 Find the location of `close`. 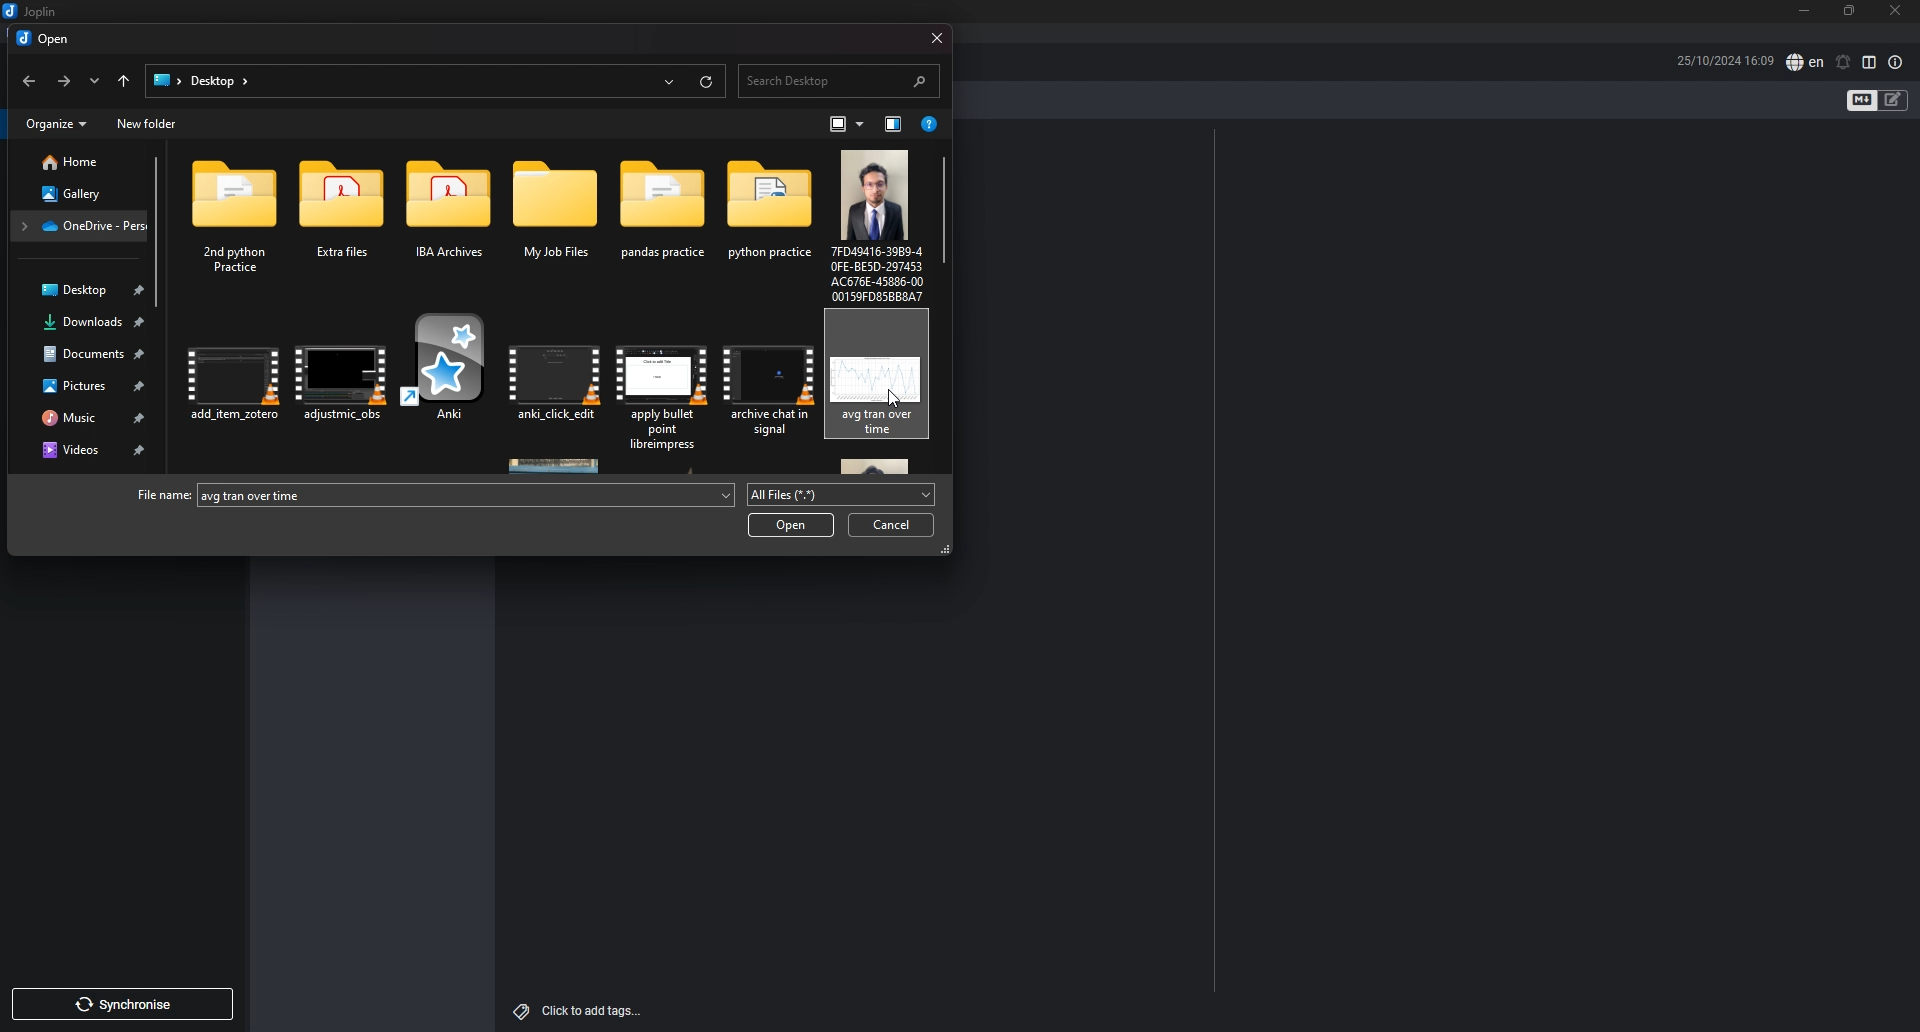

close is located at coordinates (1896, 11).